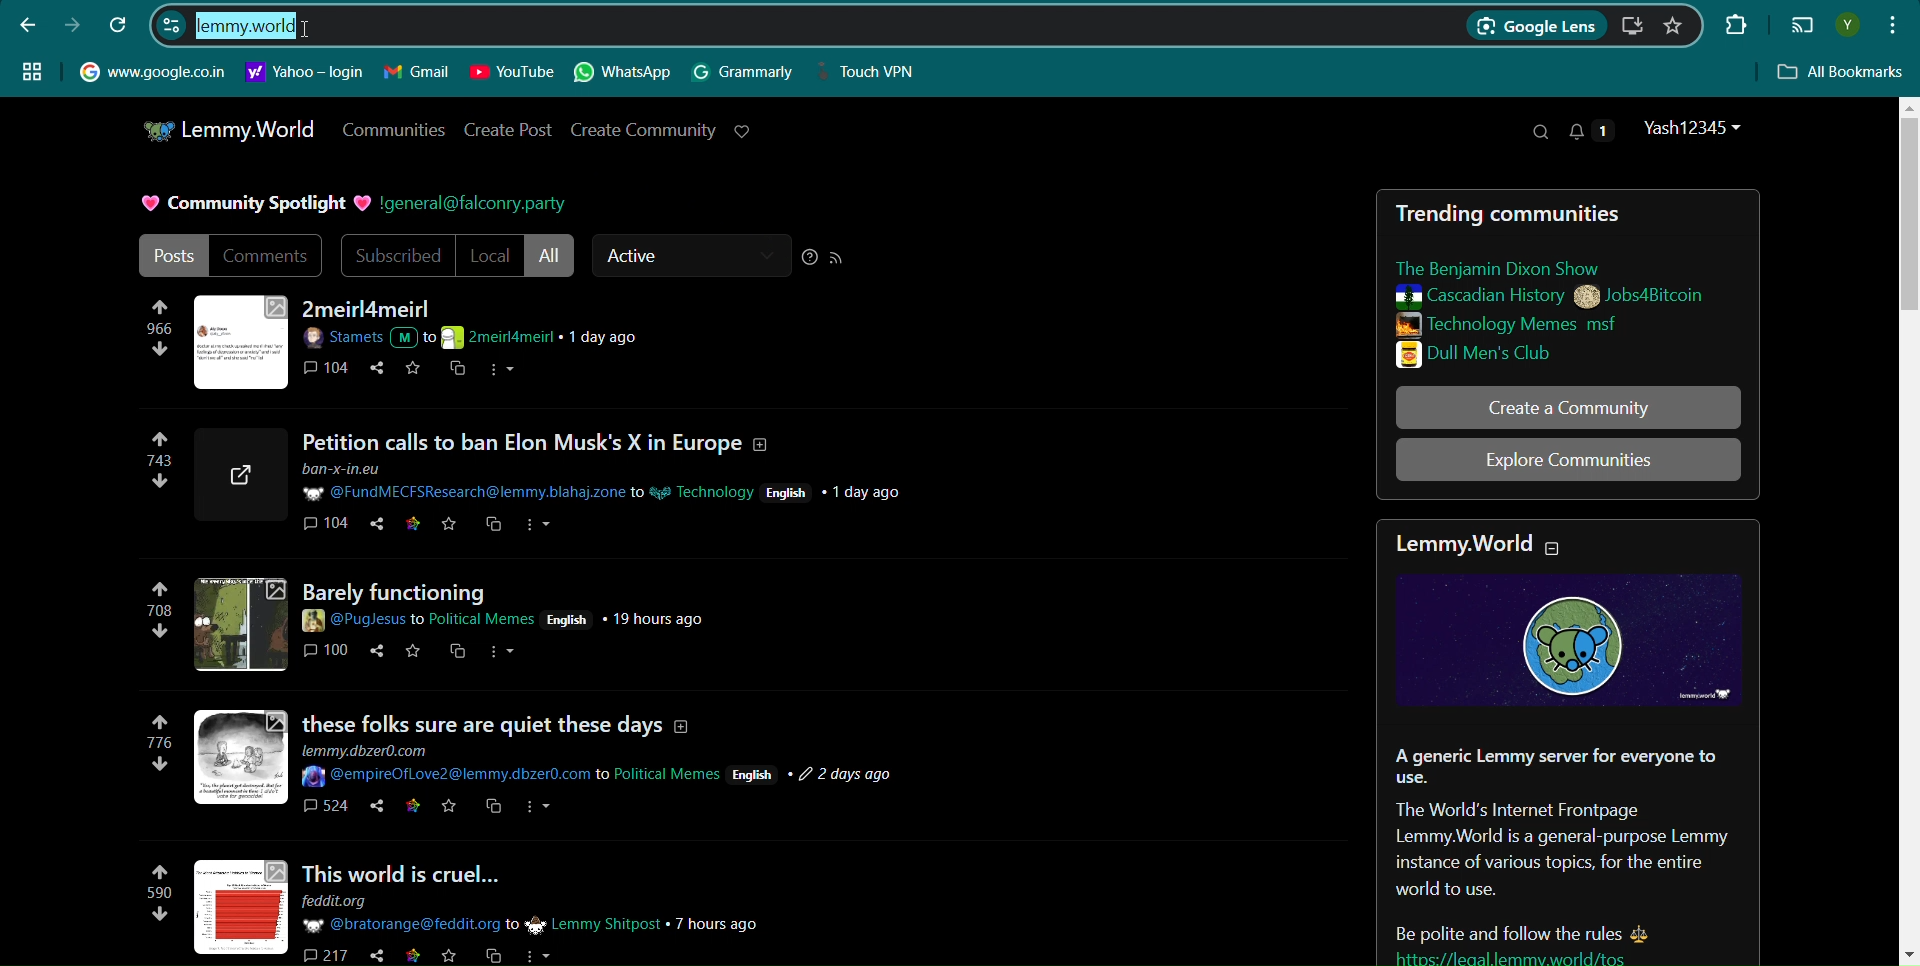 The width and height of the screenshot is (1920, 966). Describe the element at coordinates (324, 811) in the screenshot. I see `524` at that location.